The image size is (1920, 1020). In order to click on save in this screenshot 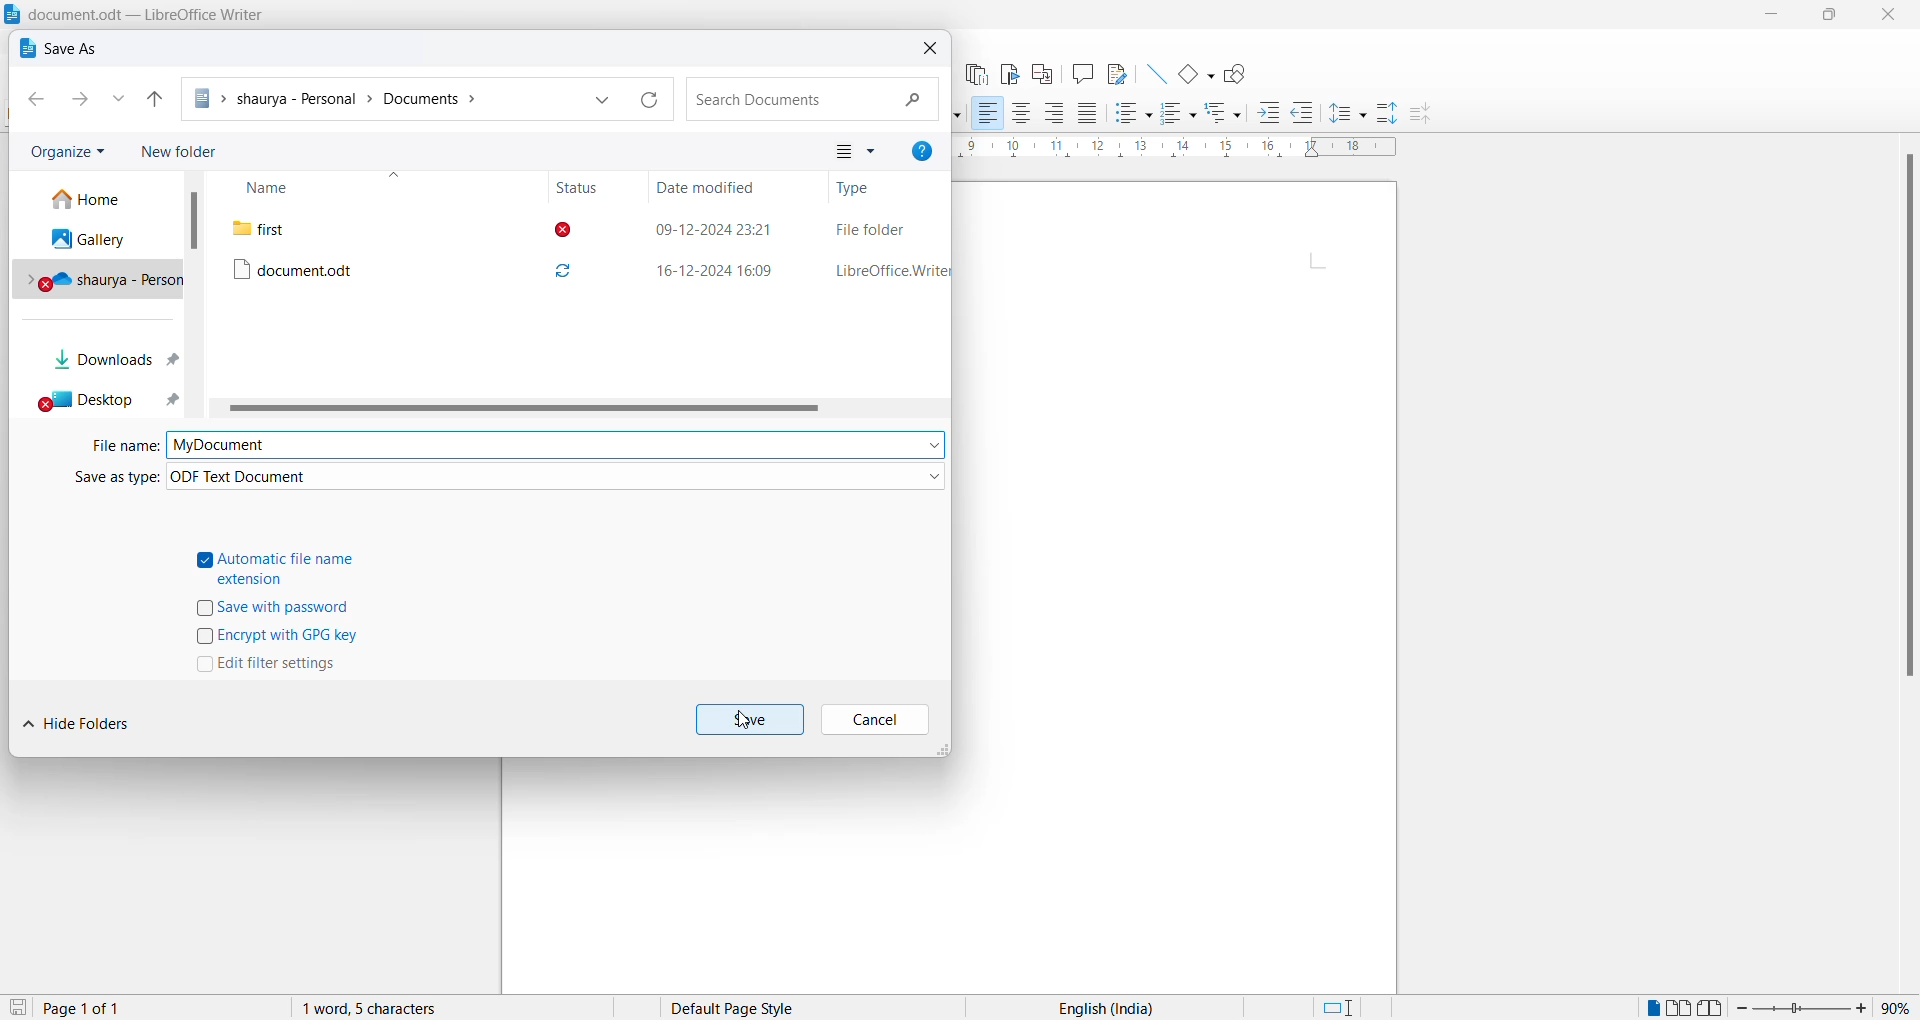, I will do `click(751, 718)`.